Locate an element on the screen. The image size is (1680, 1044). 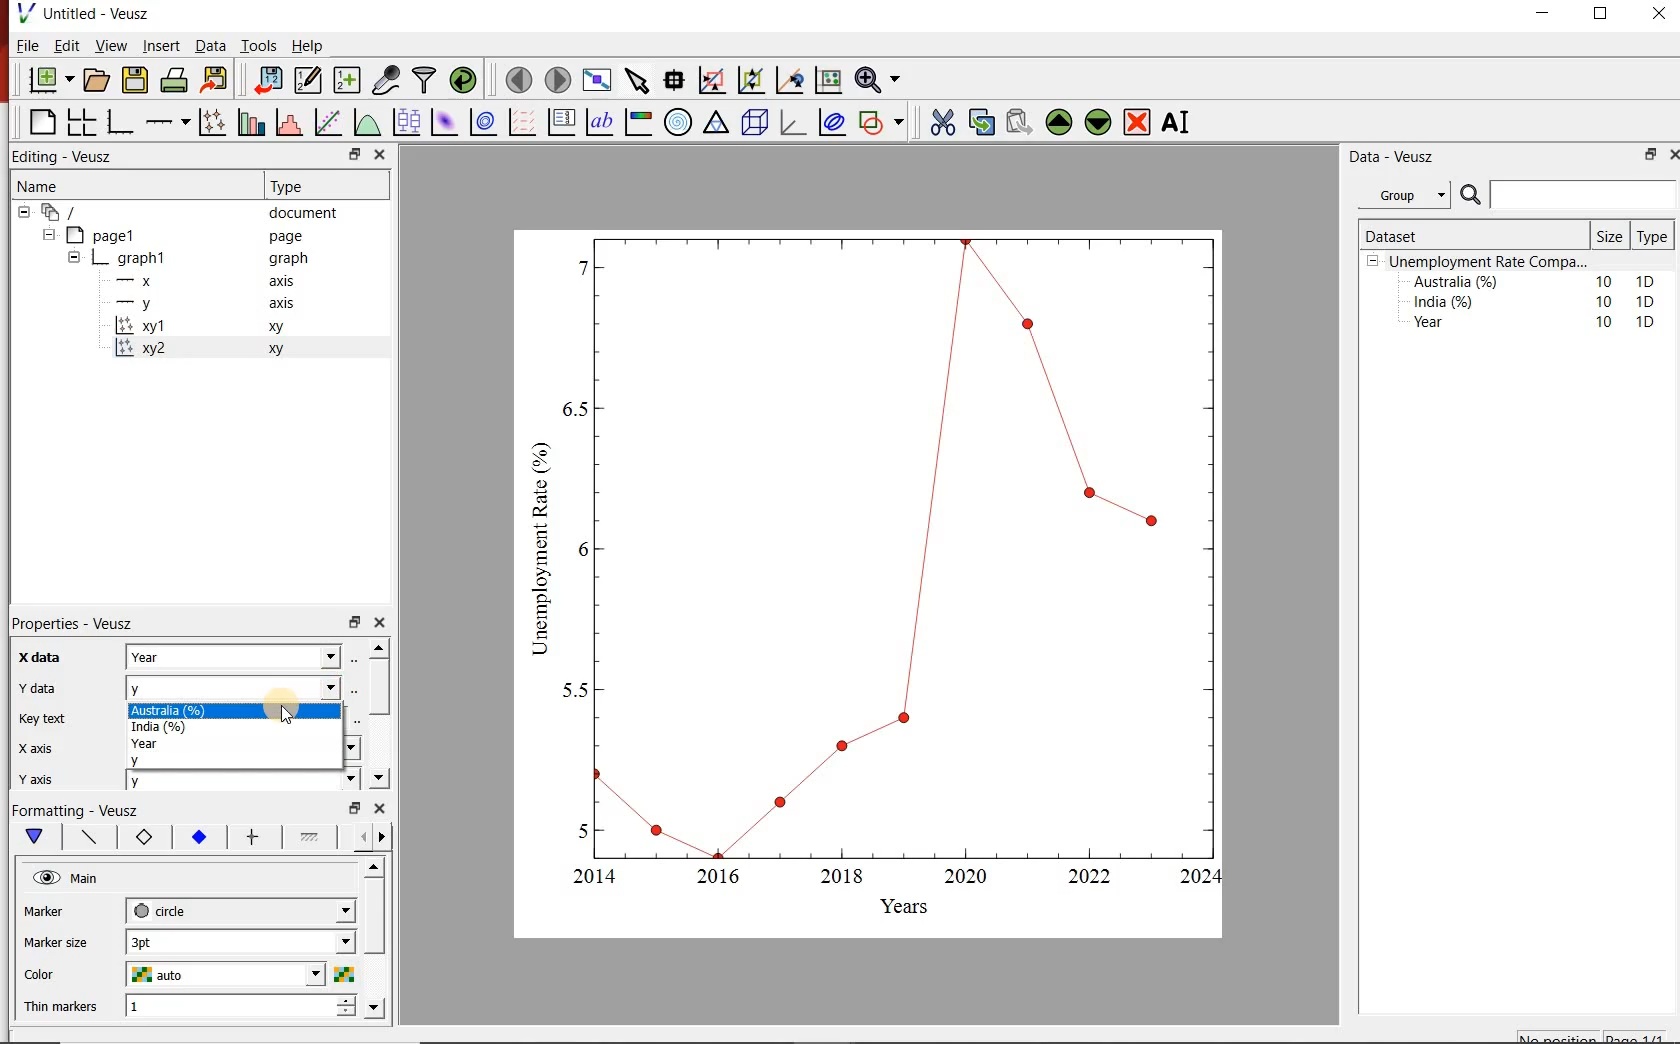
create new datasets is located at coordinates (346, 81).